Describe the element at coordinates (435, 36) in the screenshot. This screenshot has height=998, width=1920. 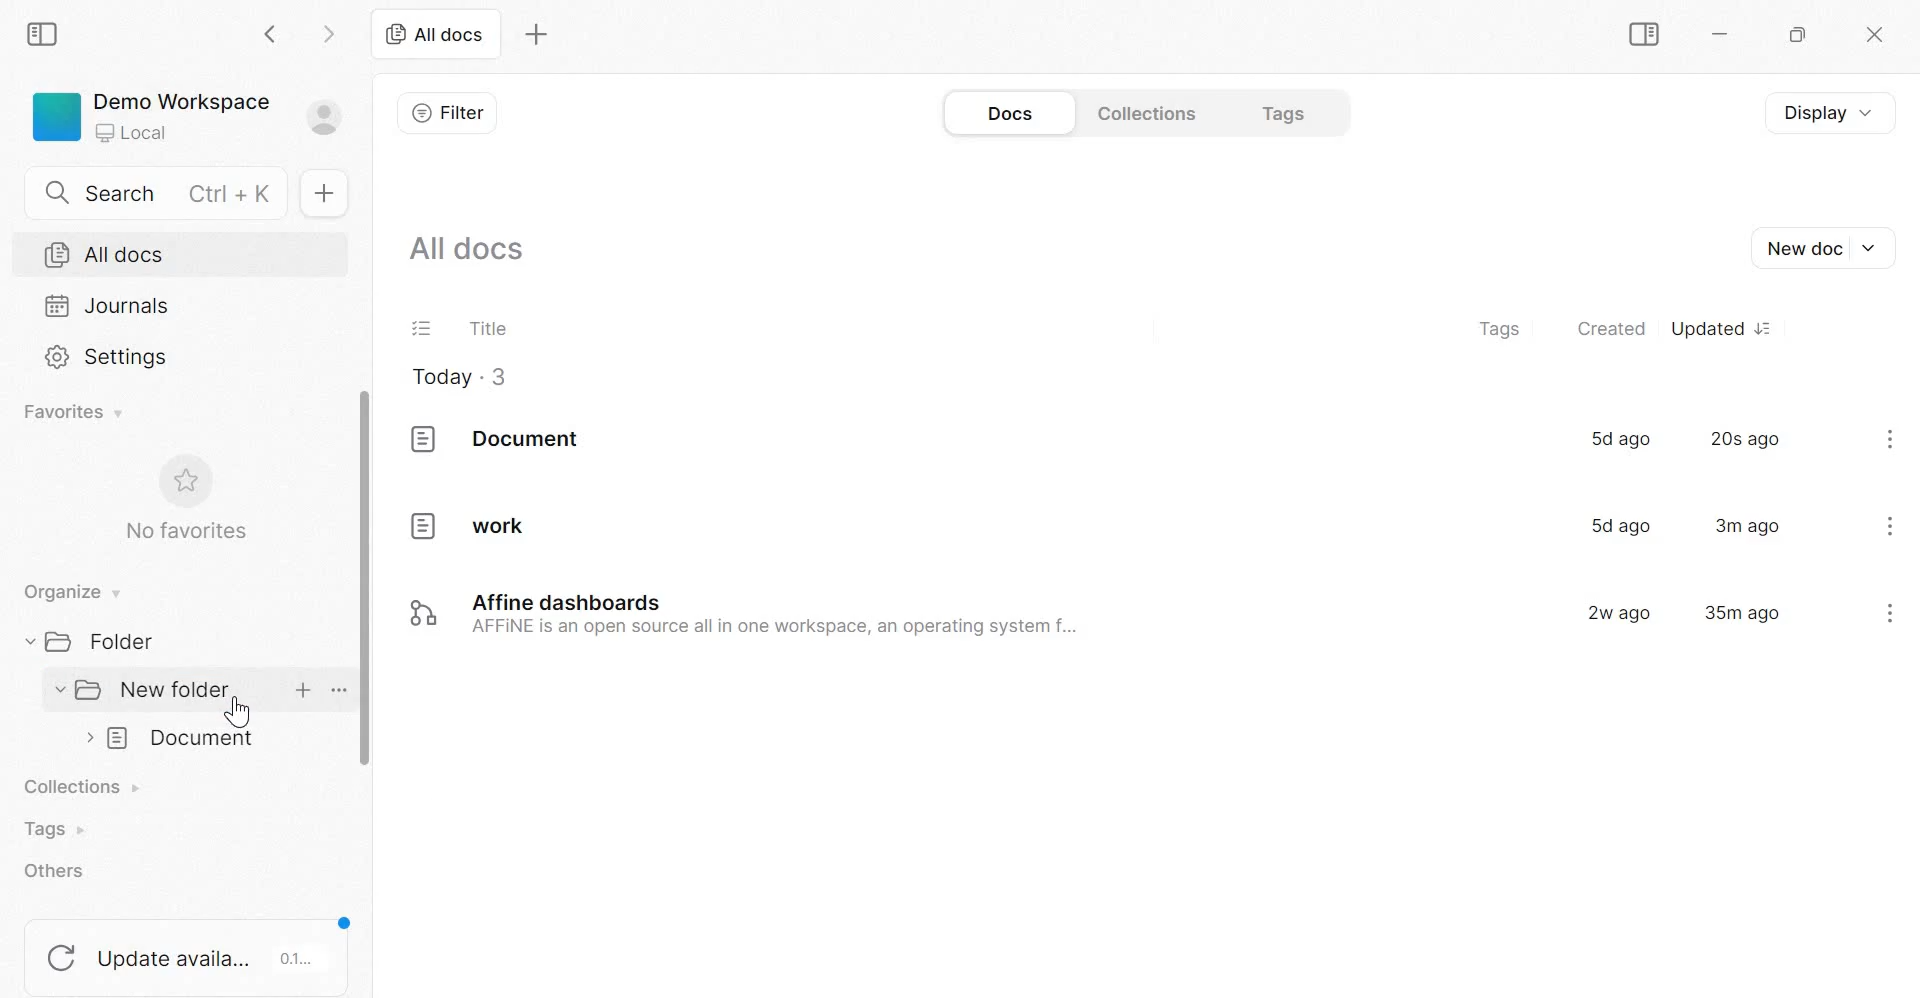
I see `All docs` at that location.